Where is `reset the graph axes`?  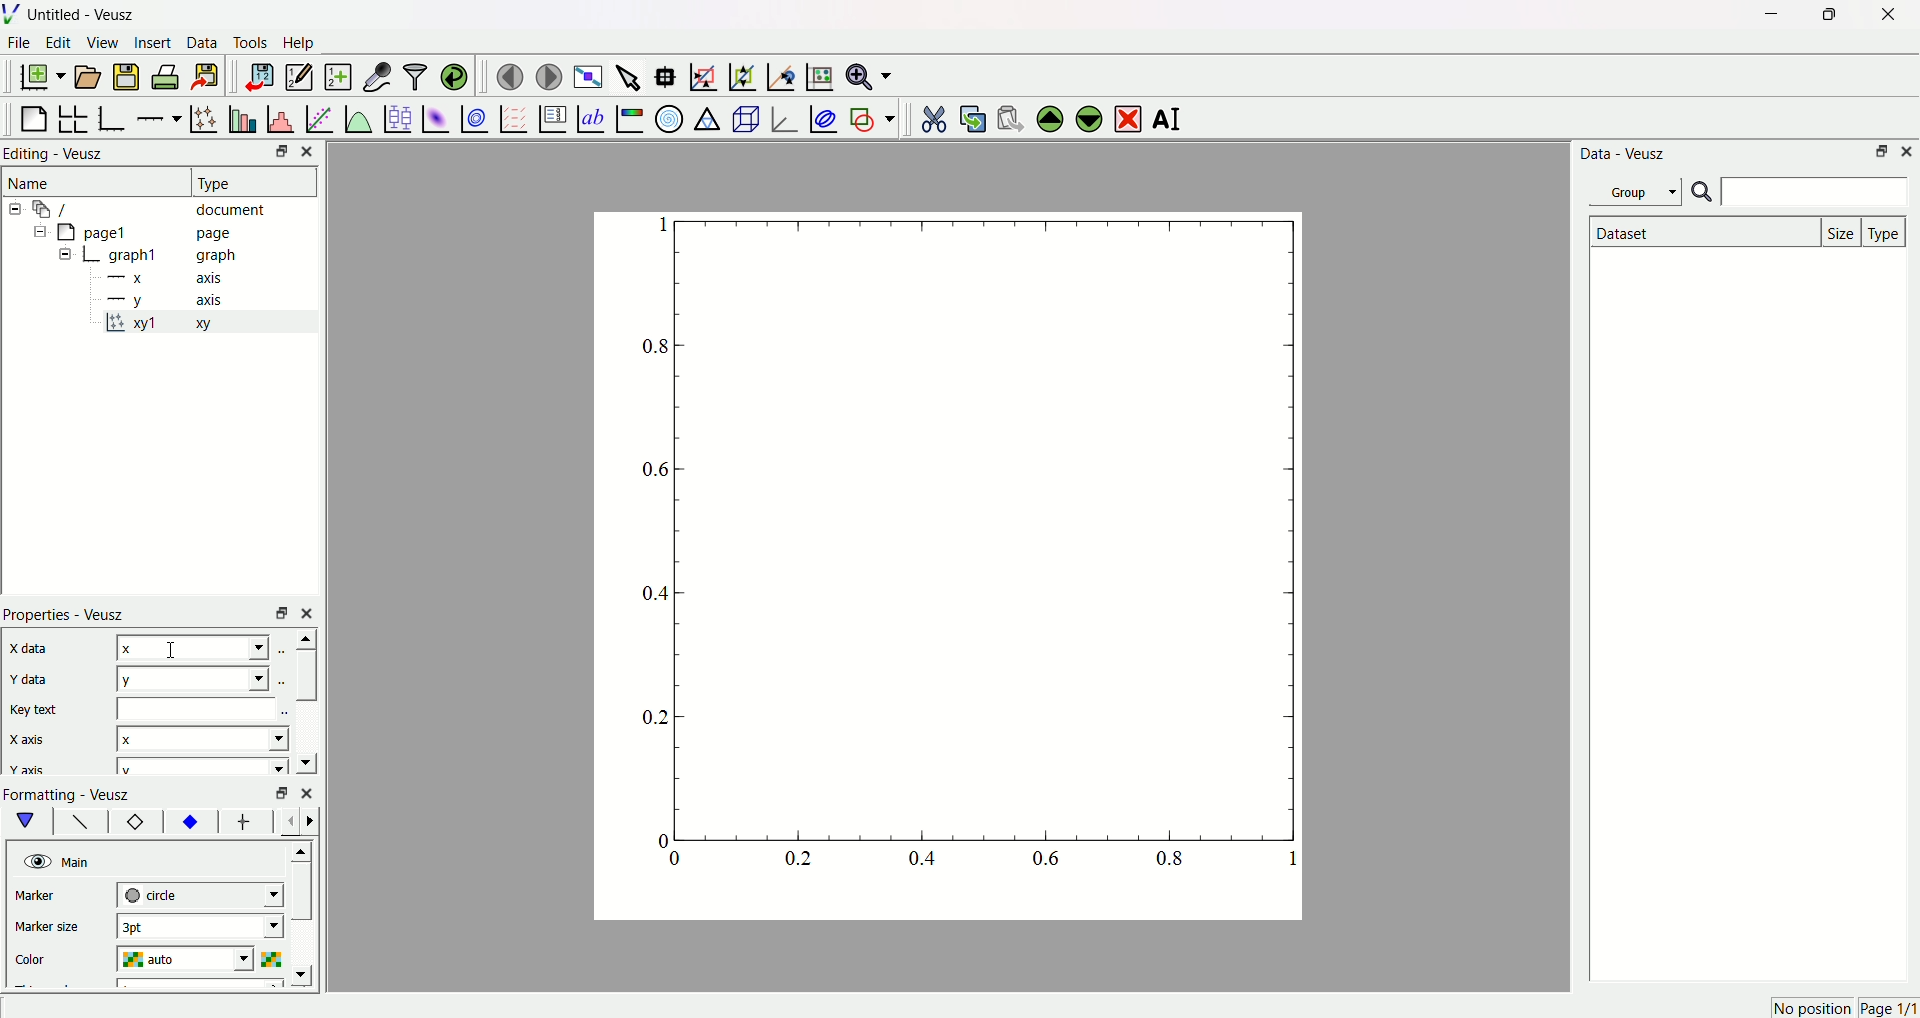 reset the graph axes is located at coordinates (816, 73).